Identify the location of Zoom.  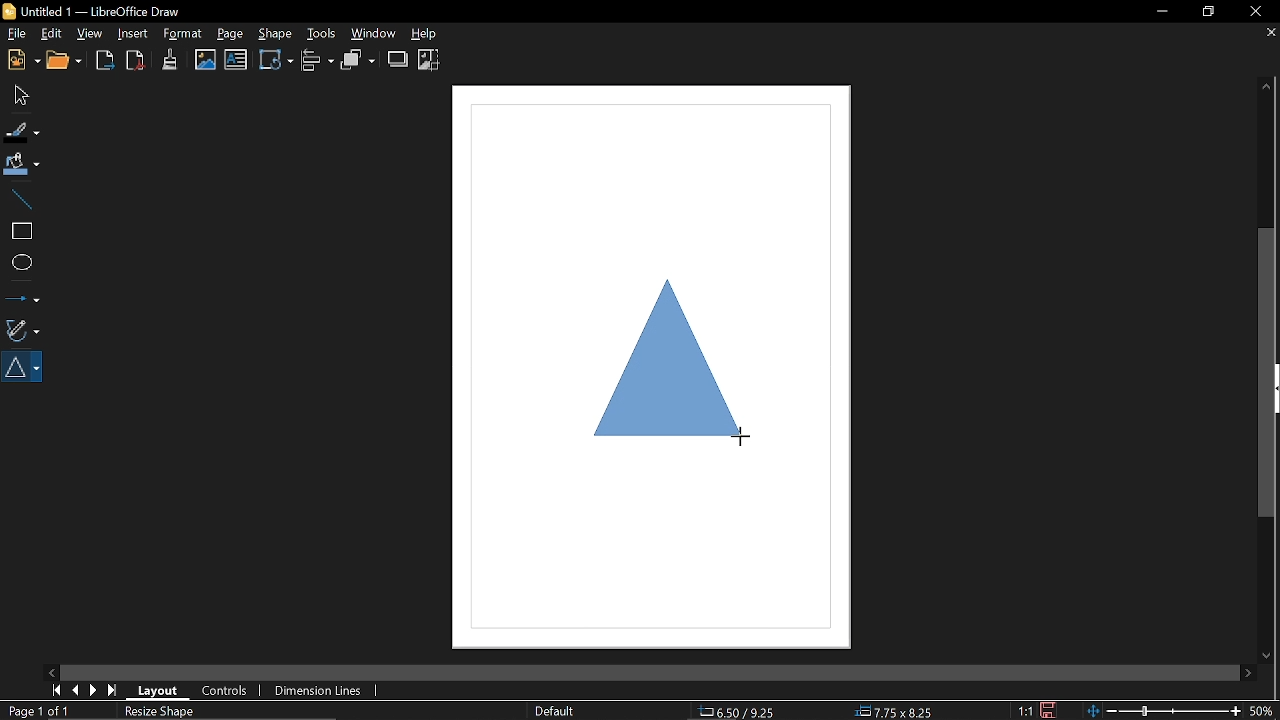
(1263, 710).